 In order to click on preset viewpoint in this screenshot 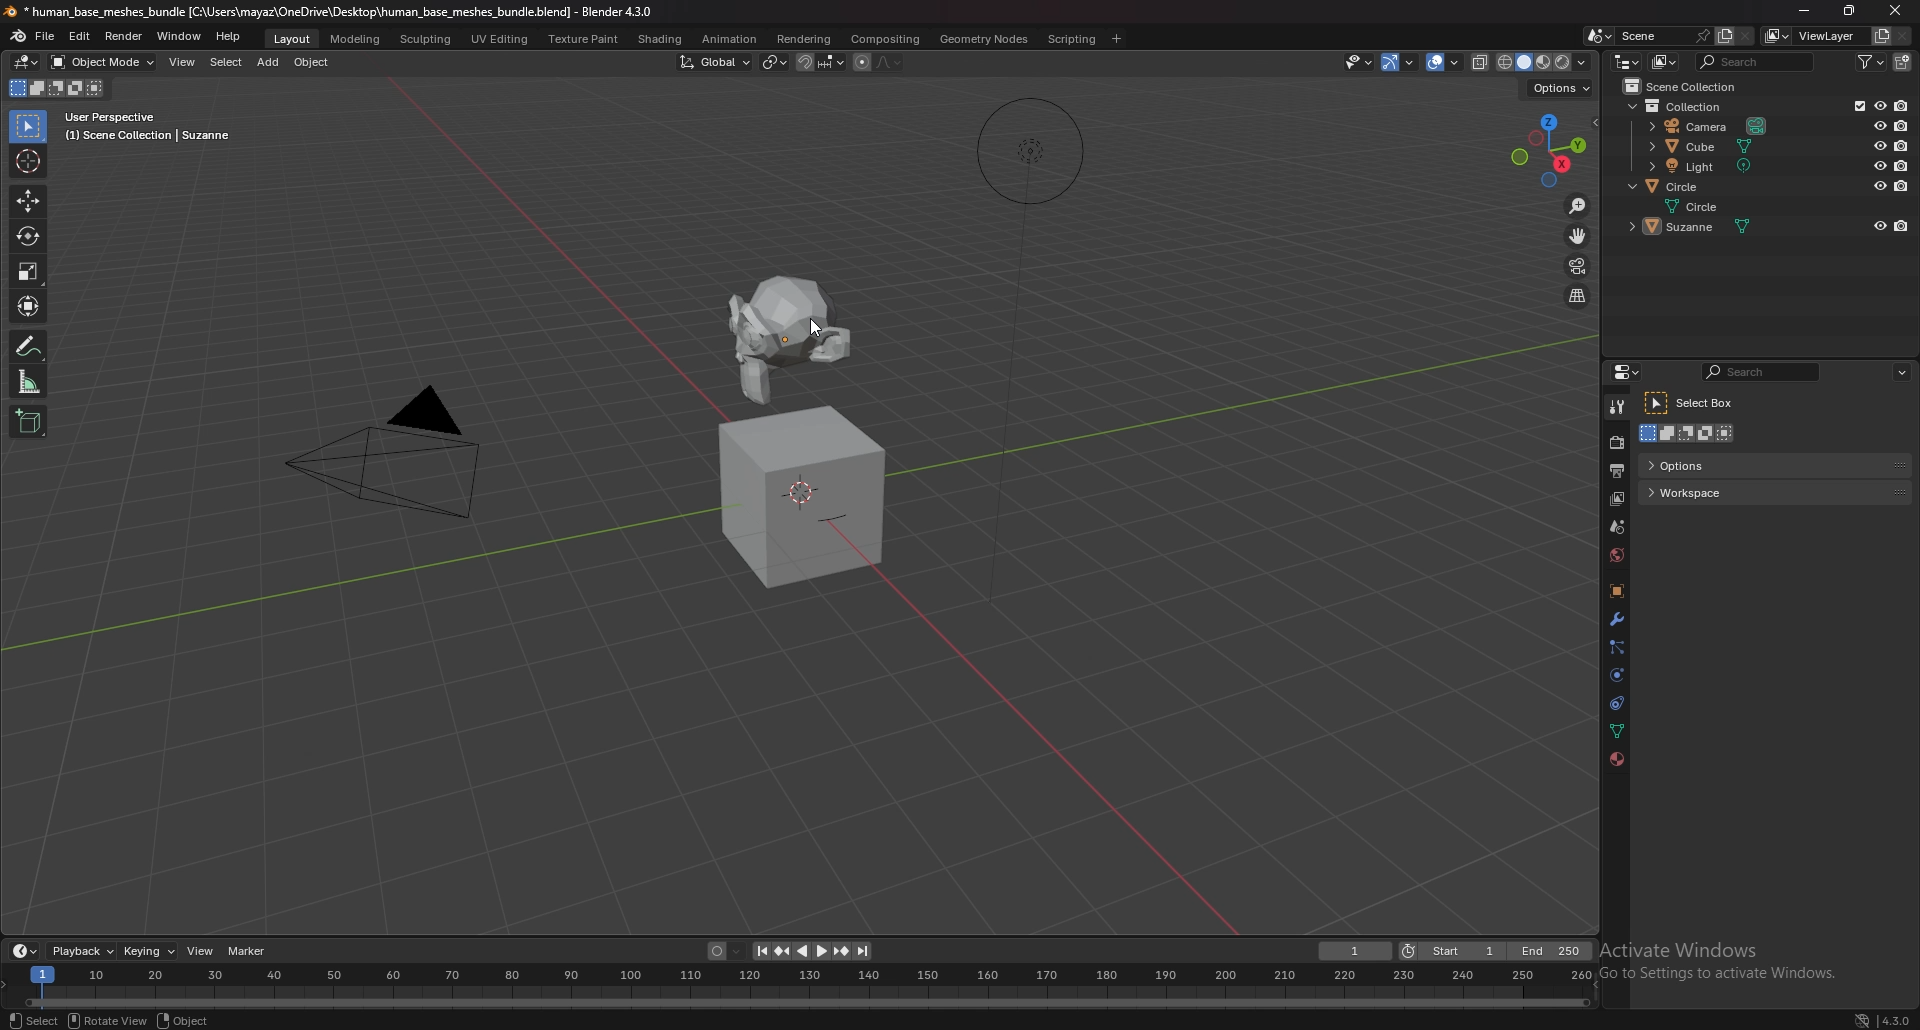, I will do `click(1552, 150)`.